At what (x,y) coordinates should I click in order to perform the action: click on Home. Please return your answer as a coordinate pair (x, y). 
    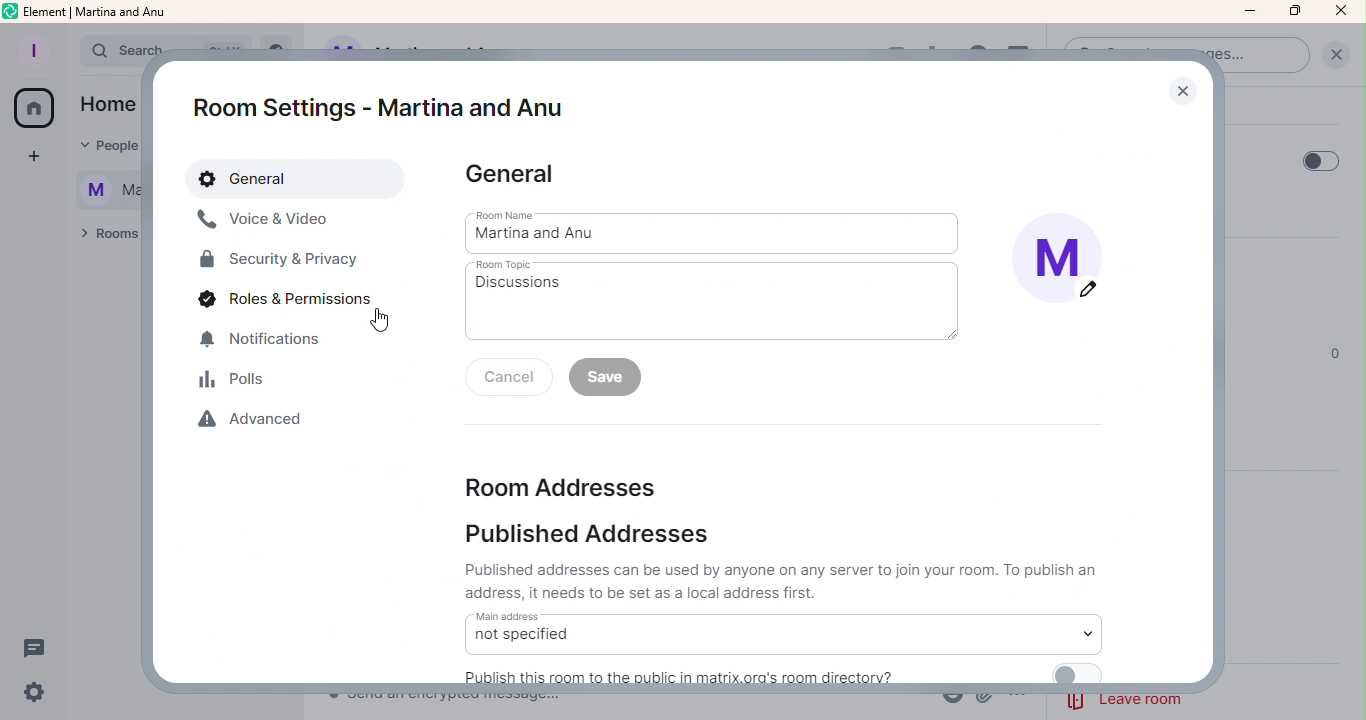
    Looking at the image, I should click on (105, 106).